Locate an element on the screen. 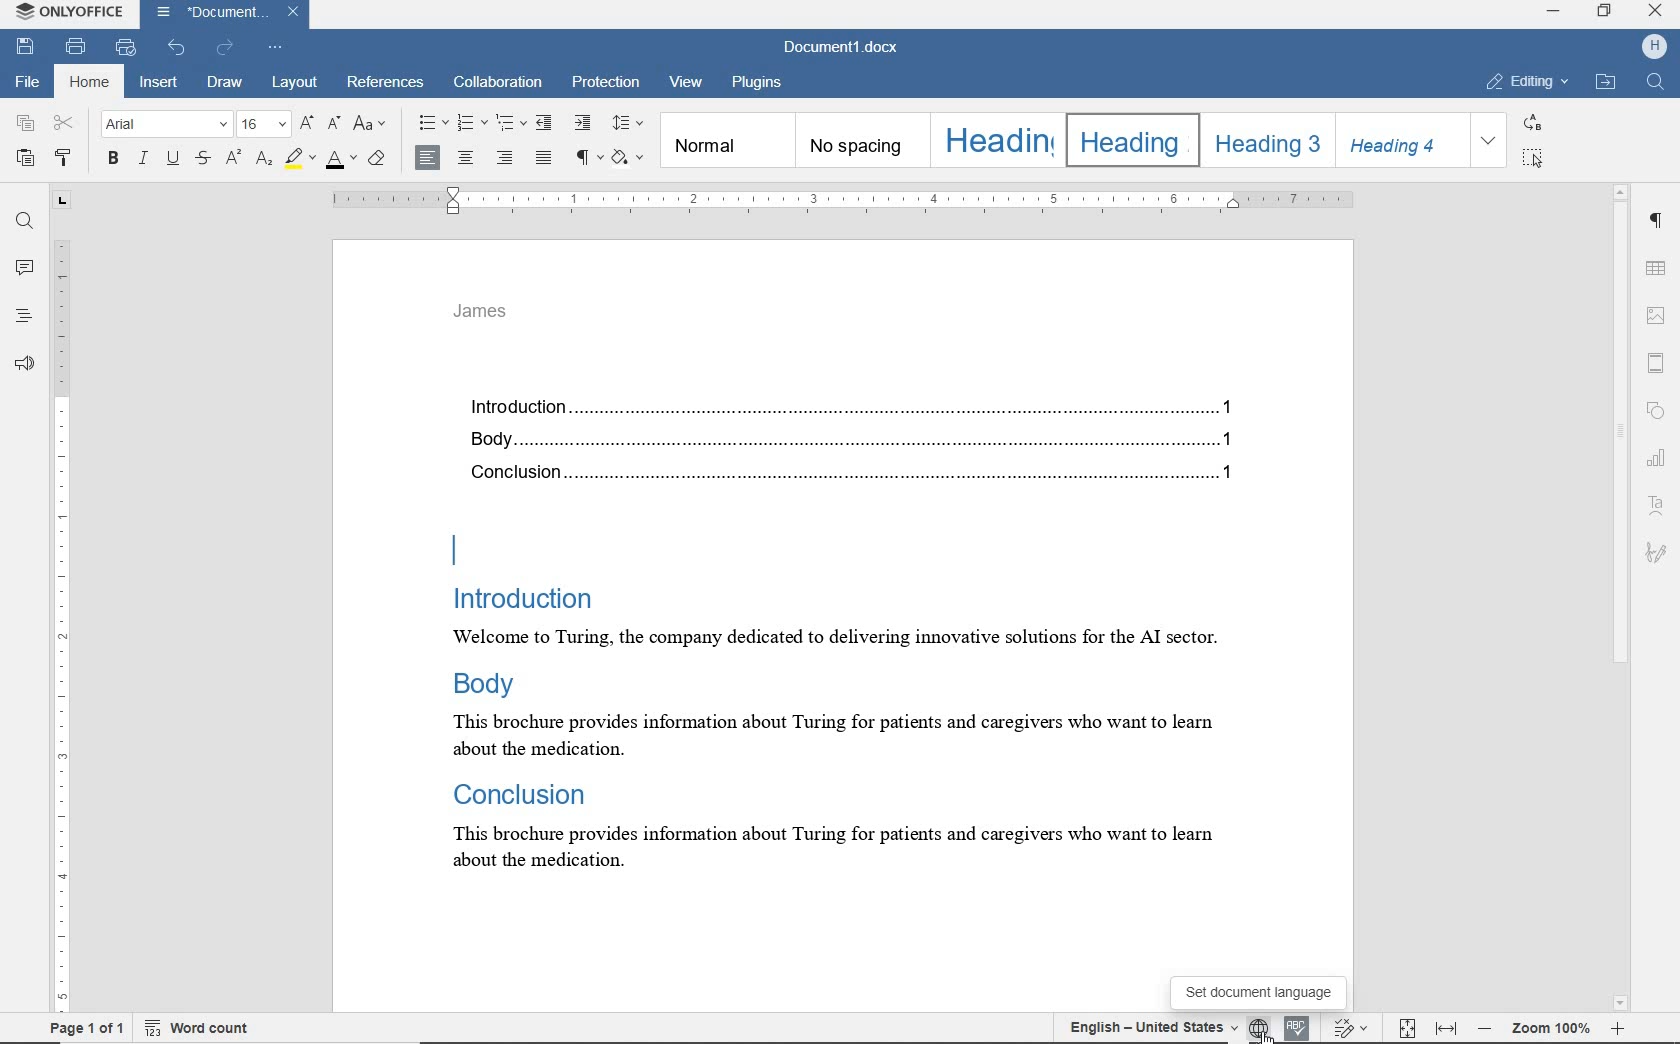 The height and width of the screenshot is (1044, 1680). strikethrough is located at coordinates (203, 160).